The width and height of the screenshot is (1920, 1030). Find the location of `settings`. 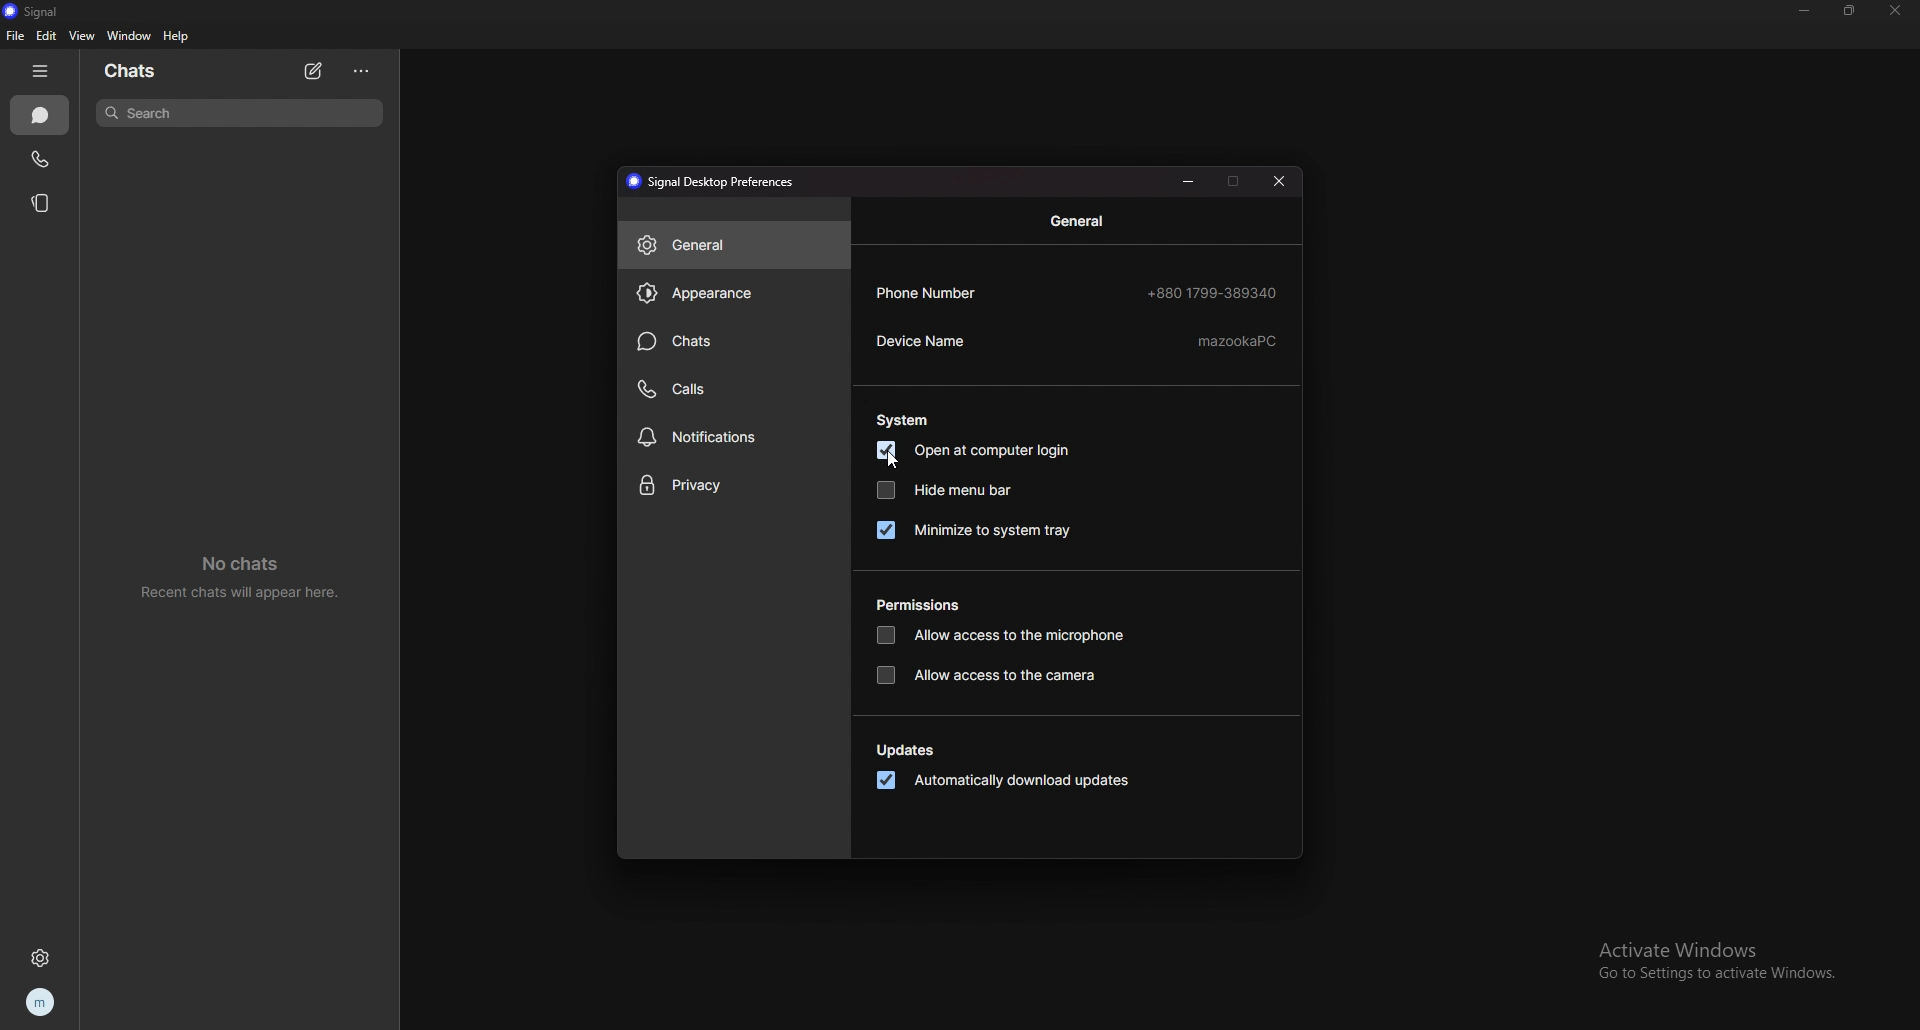

settings is located at coordinates (43, 958).